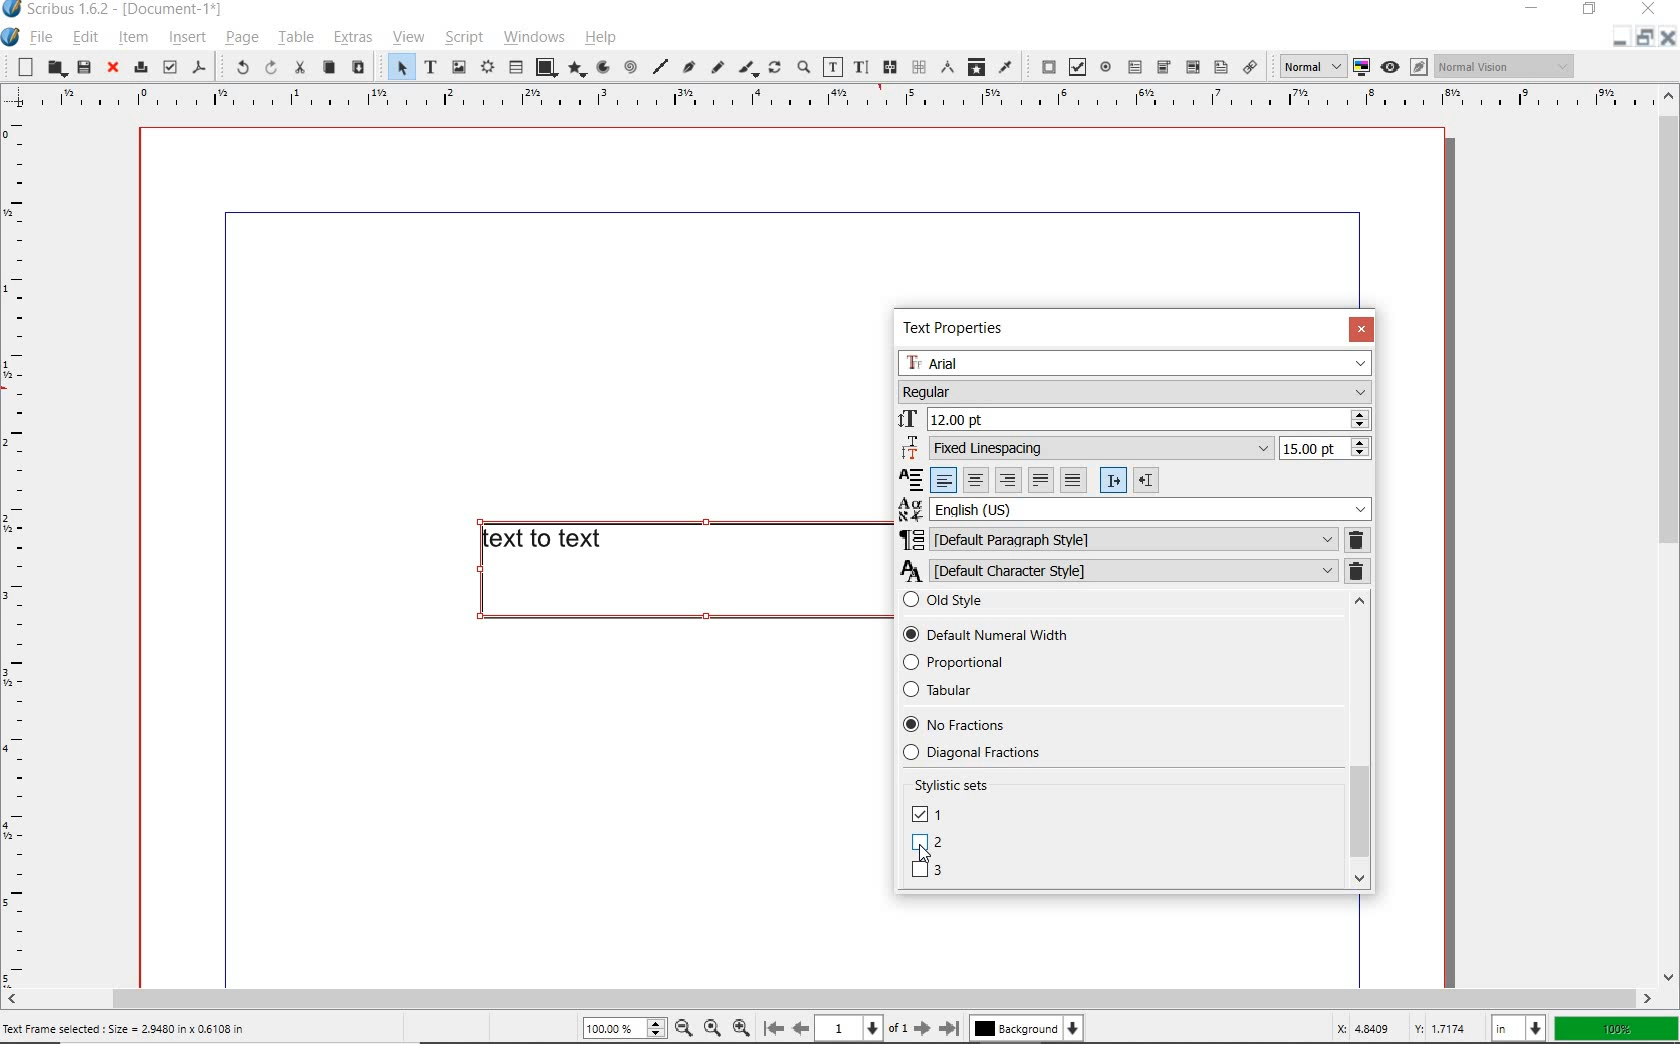 This screenshot has height=1044, width=1680. I want to click on paste, so click(357, 68).